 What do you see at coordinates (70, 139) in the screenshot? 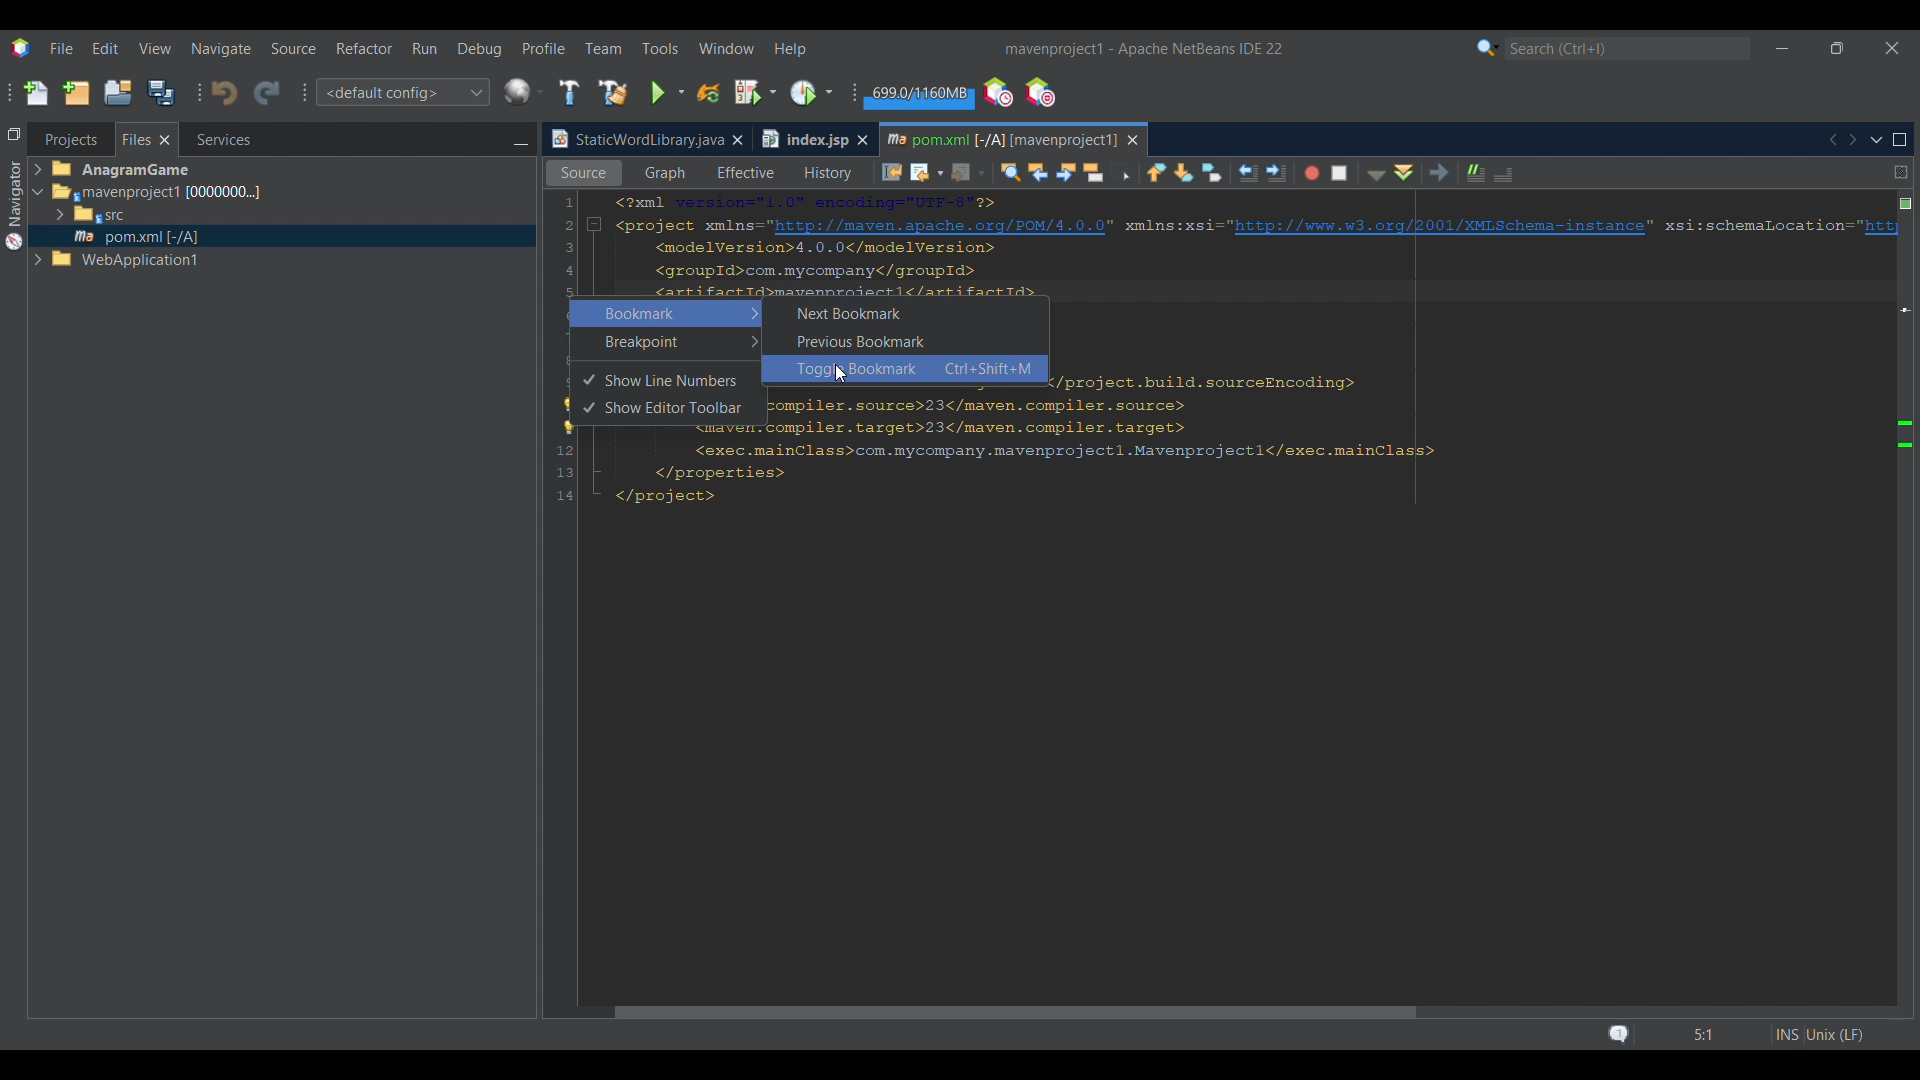
I see `Projects tab` at bounding box center [70, 139].